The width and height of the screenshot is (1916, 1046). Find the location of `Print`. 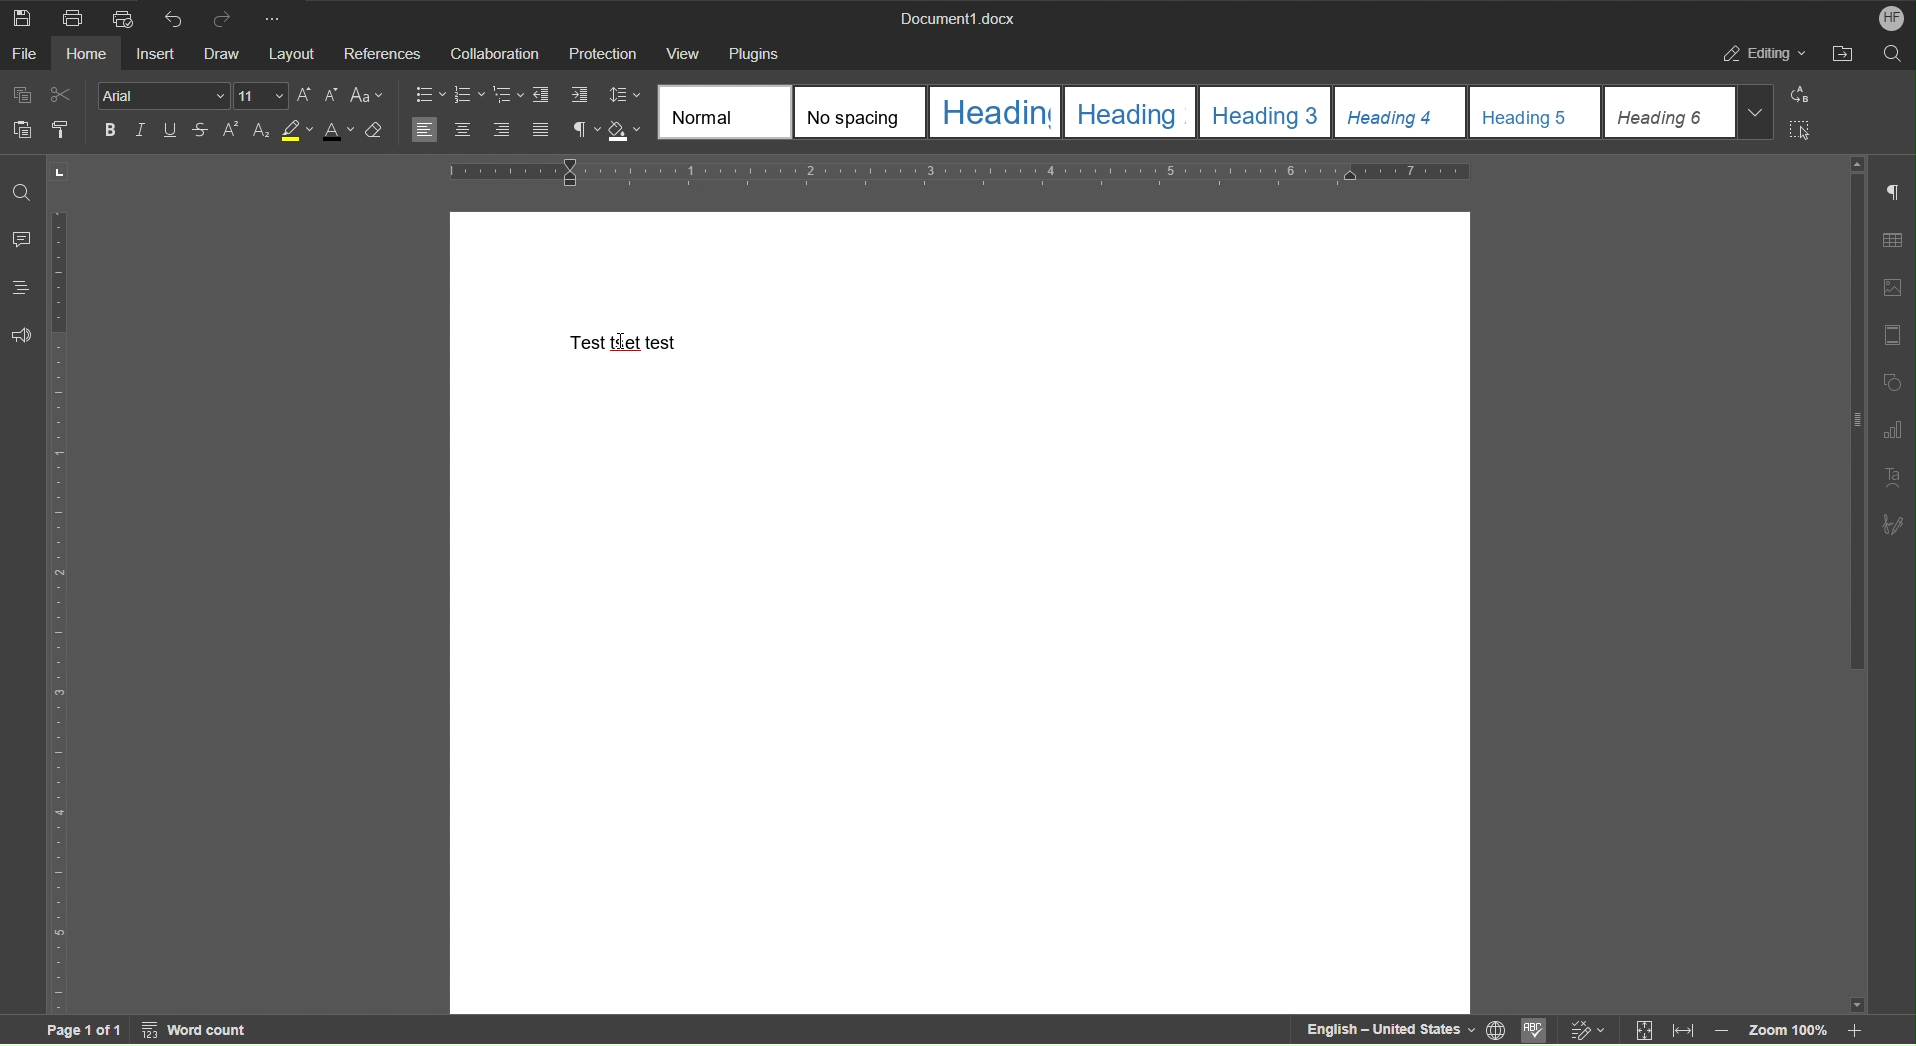

Print is located at coordinates (78, 17).